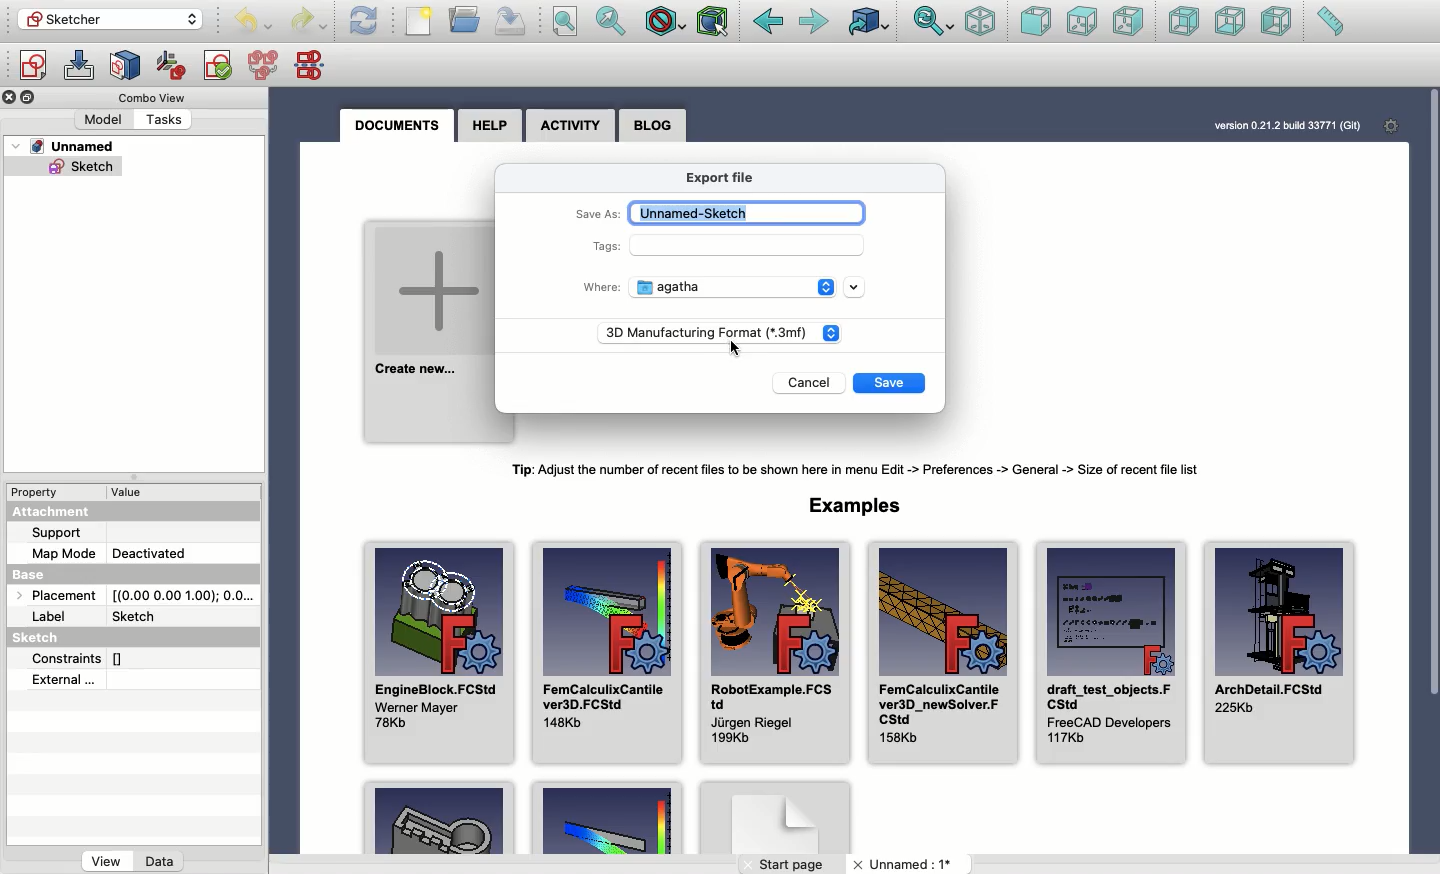  What do you see at coordinates (814, 385) in the screenshot?
I see `Cancel` at bounding box center [814, 385].